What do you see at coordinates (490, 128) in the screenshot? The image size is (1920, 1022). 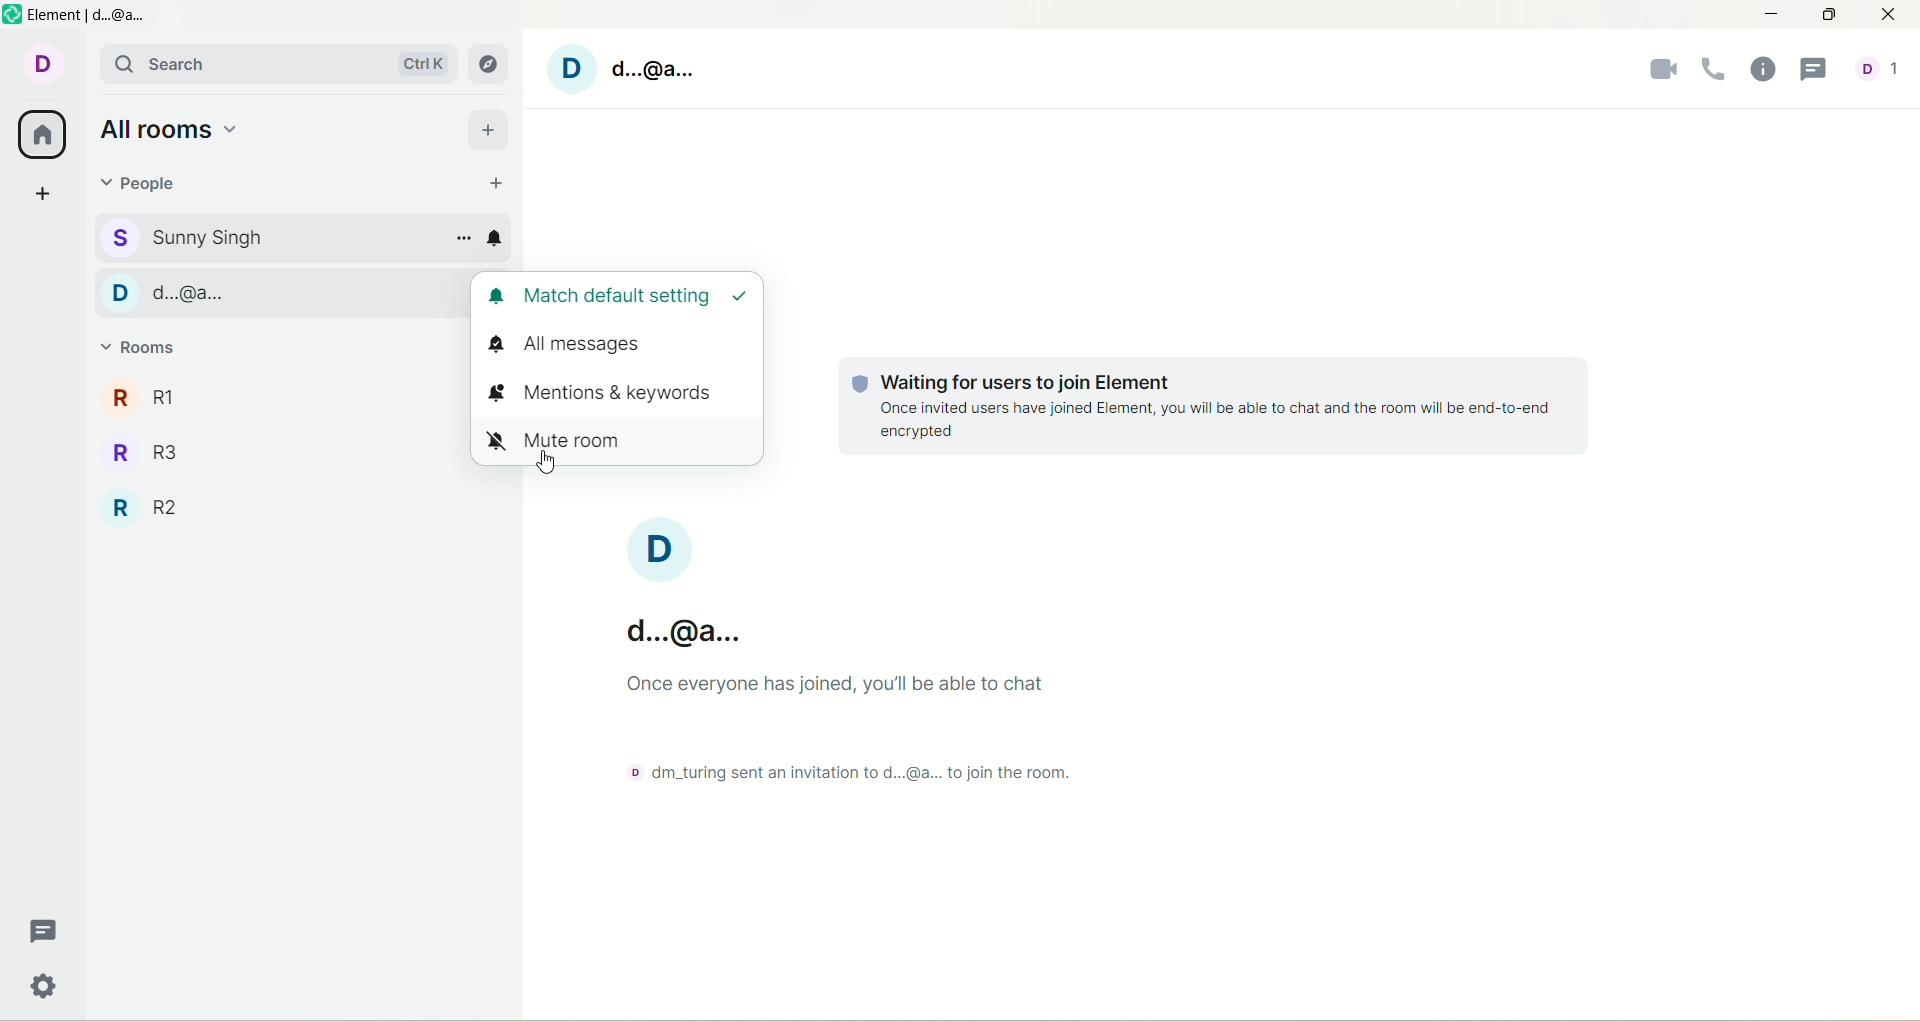 I see `add` at bounding box center [490, 128].